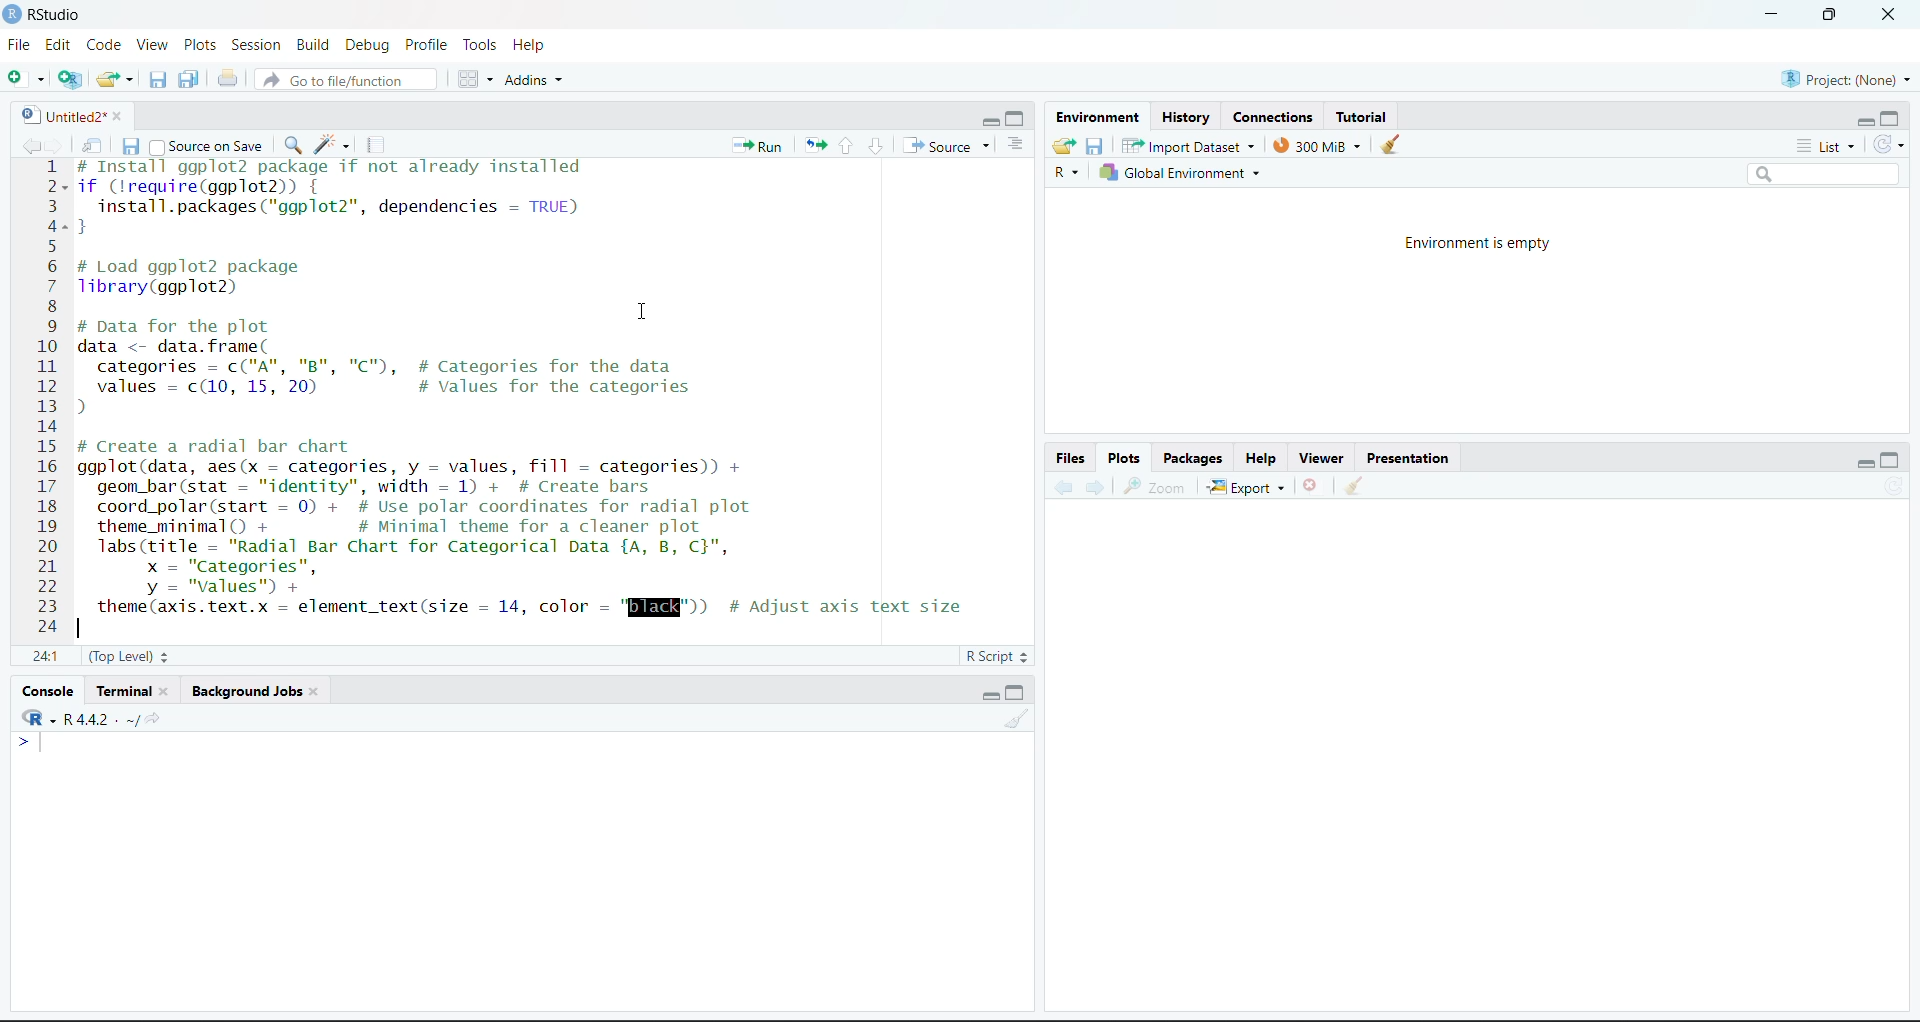  What do you see at coordinates (1270, 118) in the screenshot?
I see `Connections` at bounding box center [1270, 118].